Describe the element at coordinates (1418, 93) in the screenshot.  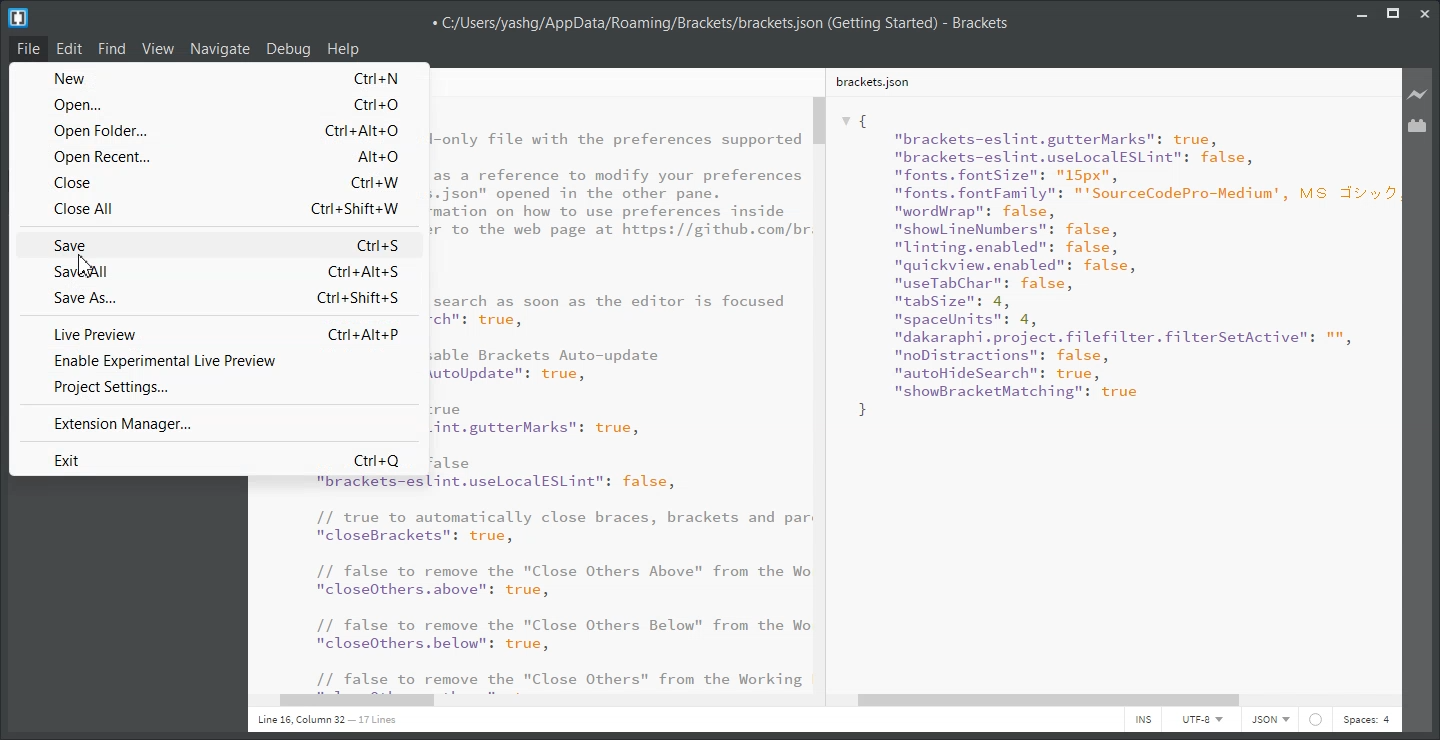
I see `Live Preview` at that location.